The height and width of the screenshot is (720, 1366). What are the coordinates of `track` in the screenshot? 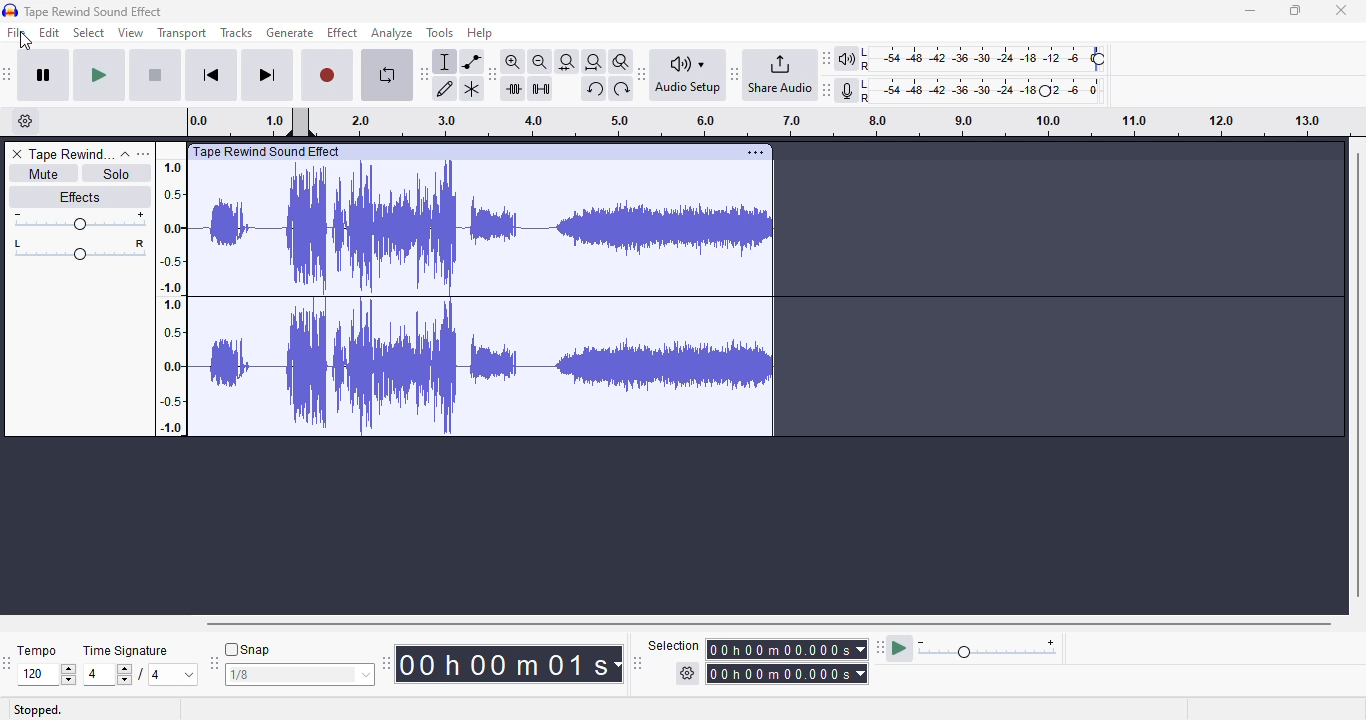 It's located at (72, 154).